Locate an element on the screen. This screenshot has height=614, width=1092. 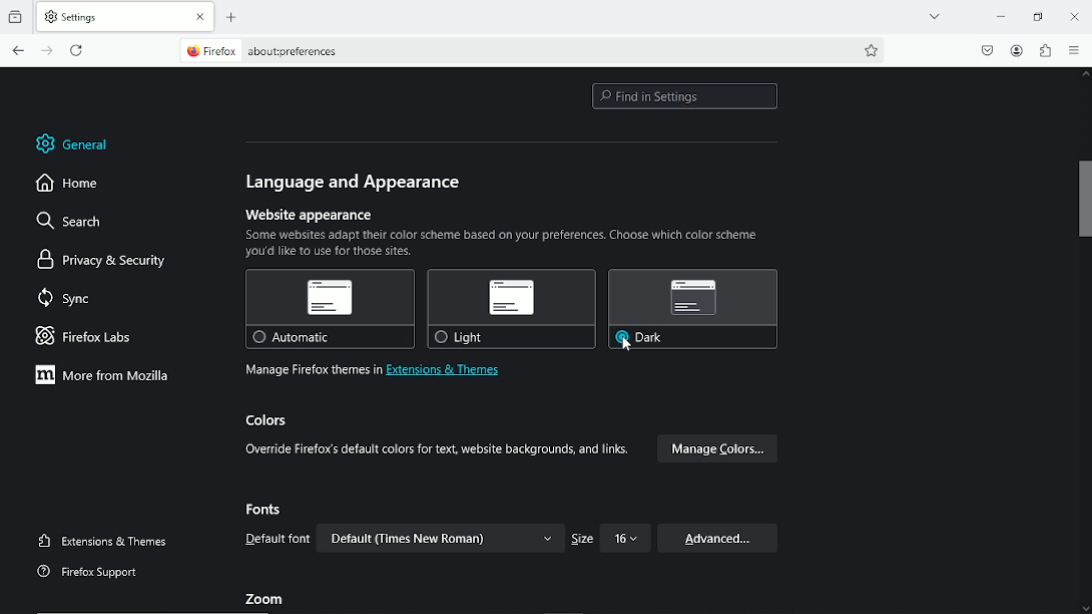
Fonts is located at coordinates (262, 508).